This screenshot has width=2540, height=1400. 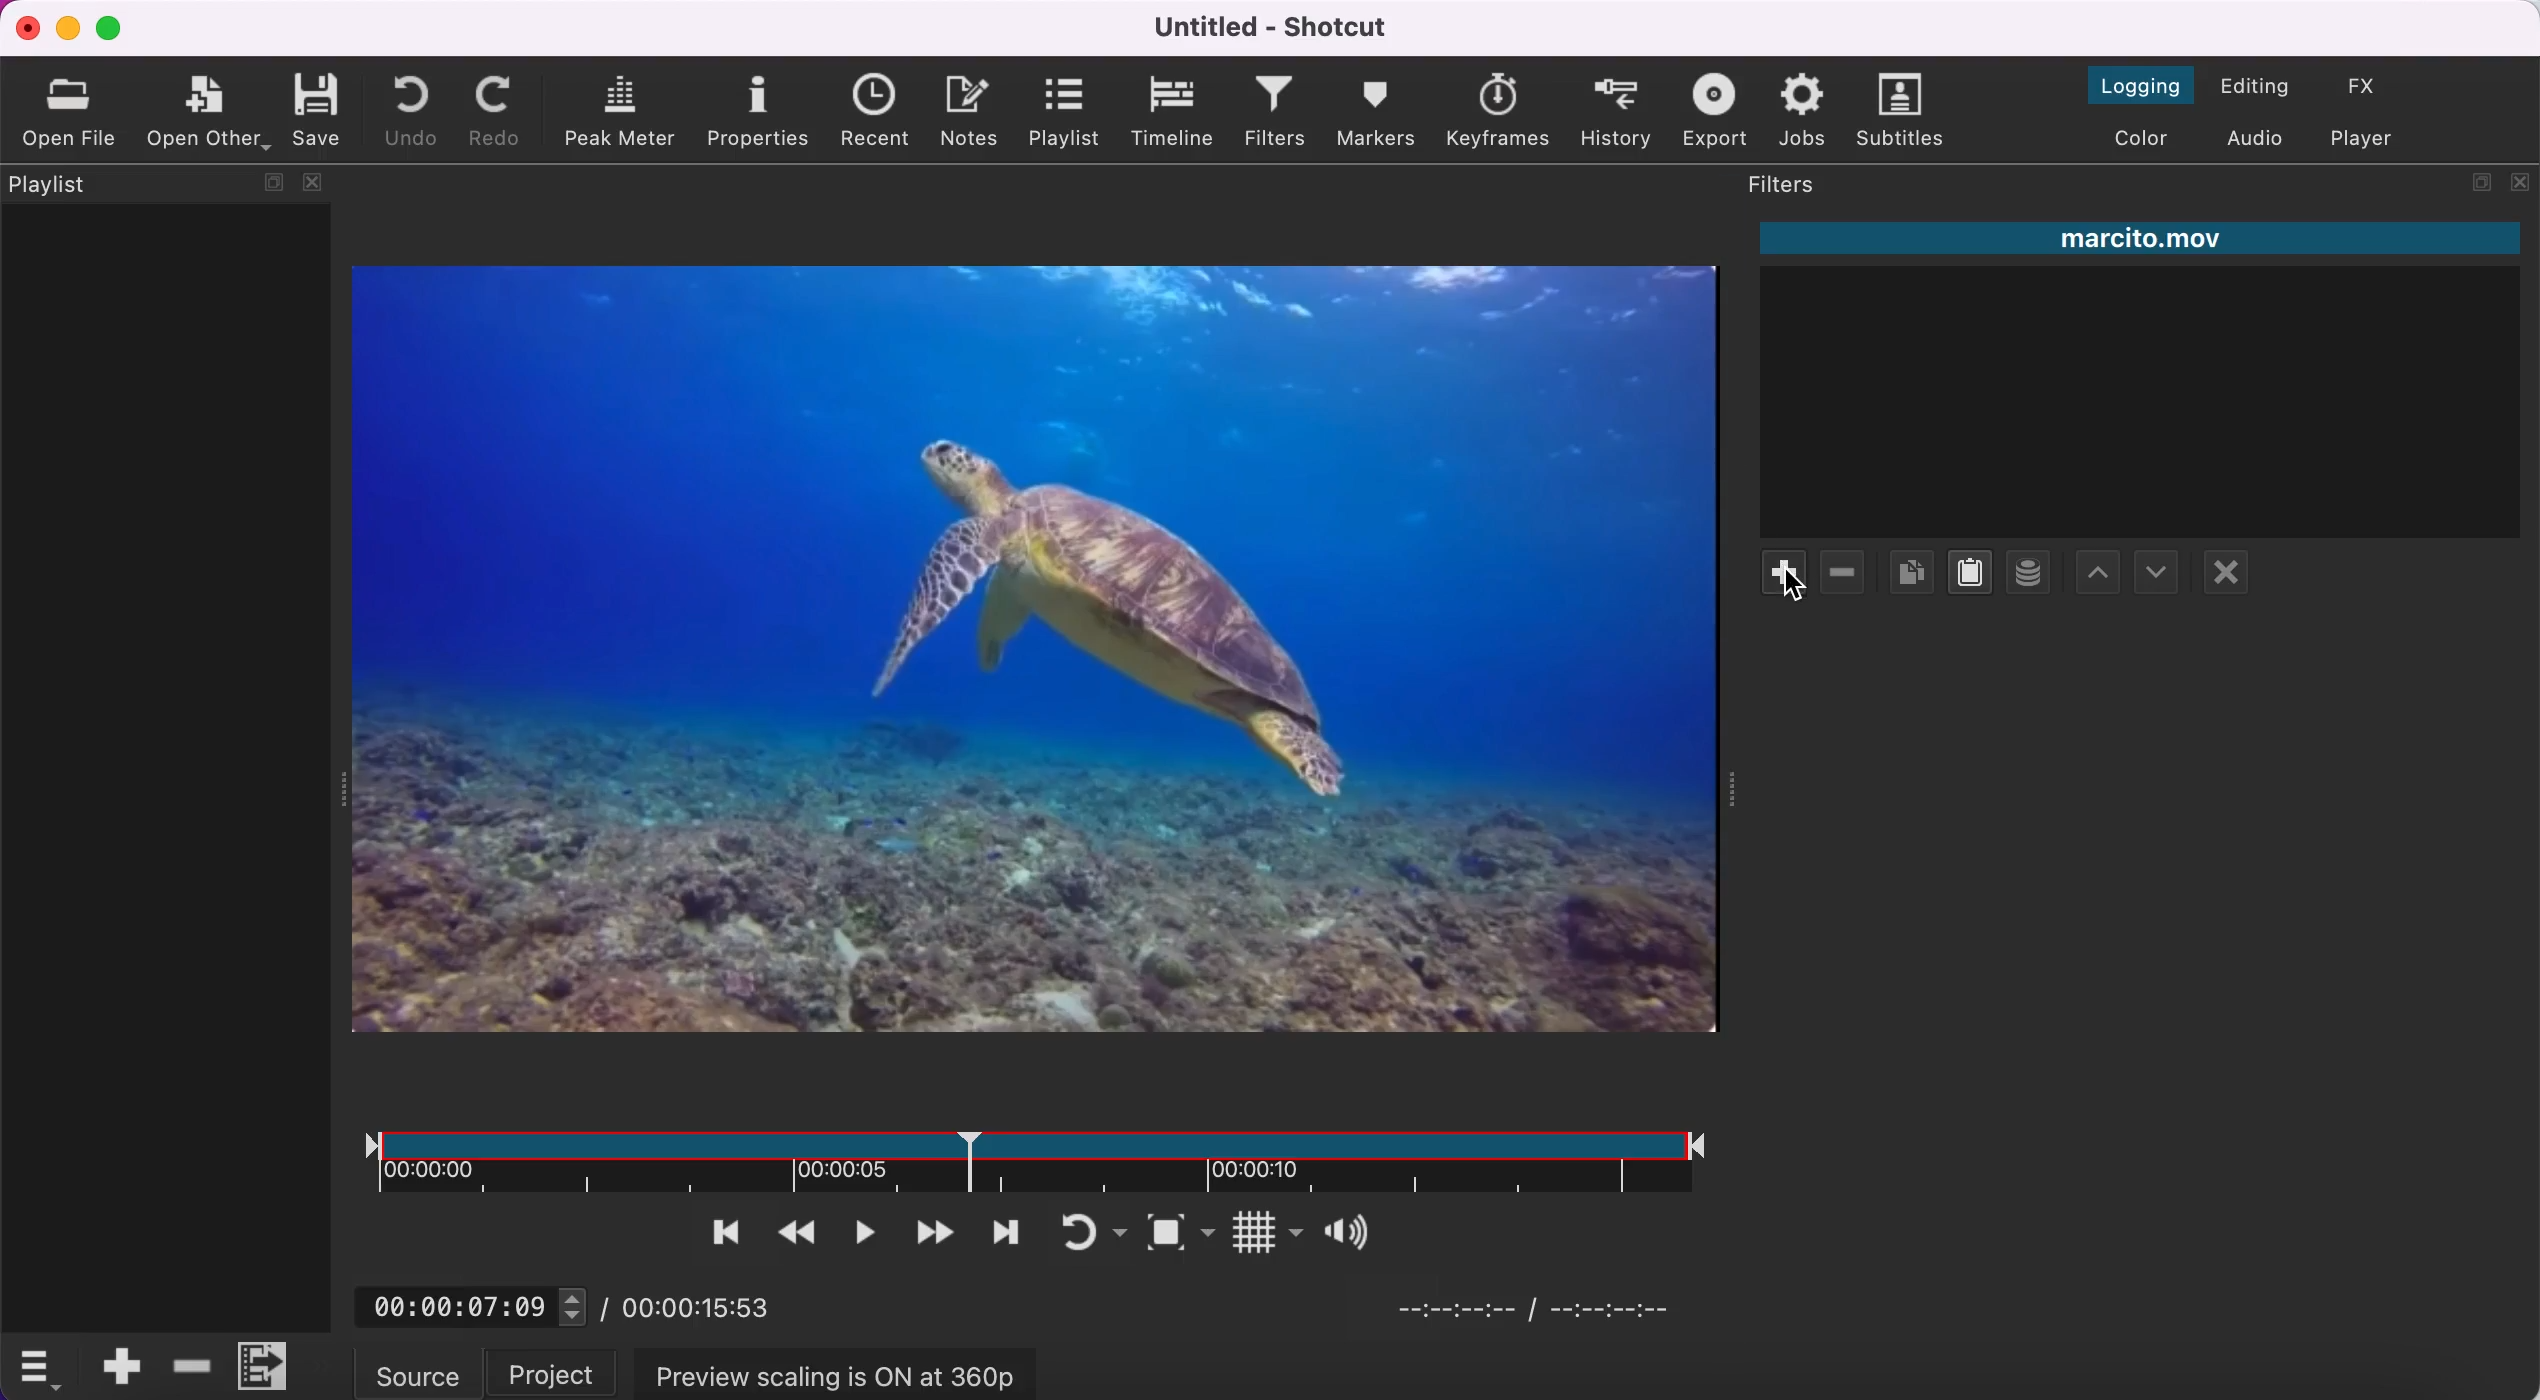 I want to click on jobs, so click(x=1797, y=114).